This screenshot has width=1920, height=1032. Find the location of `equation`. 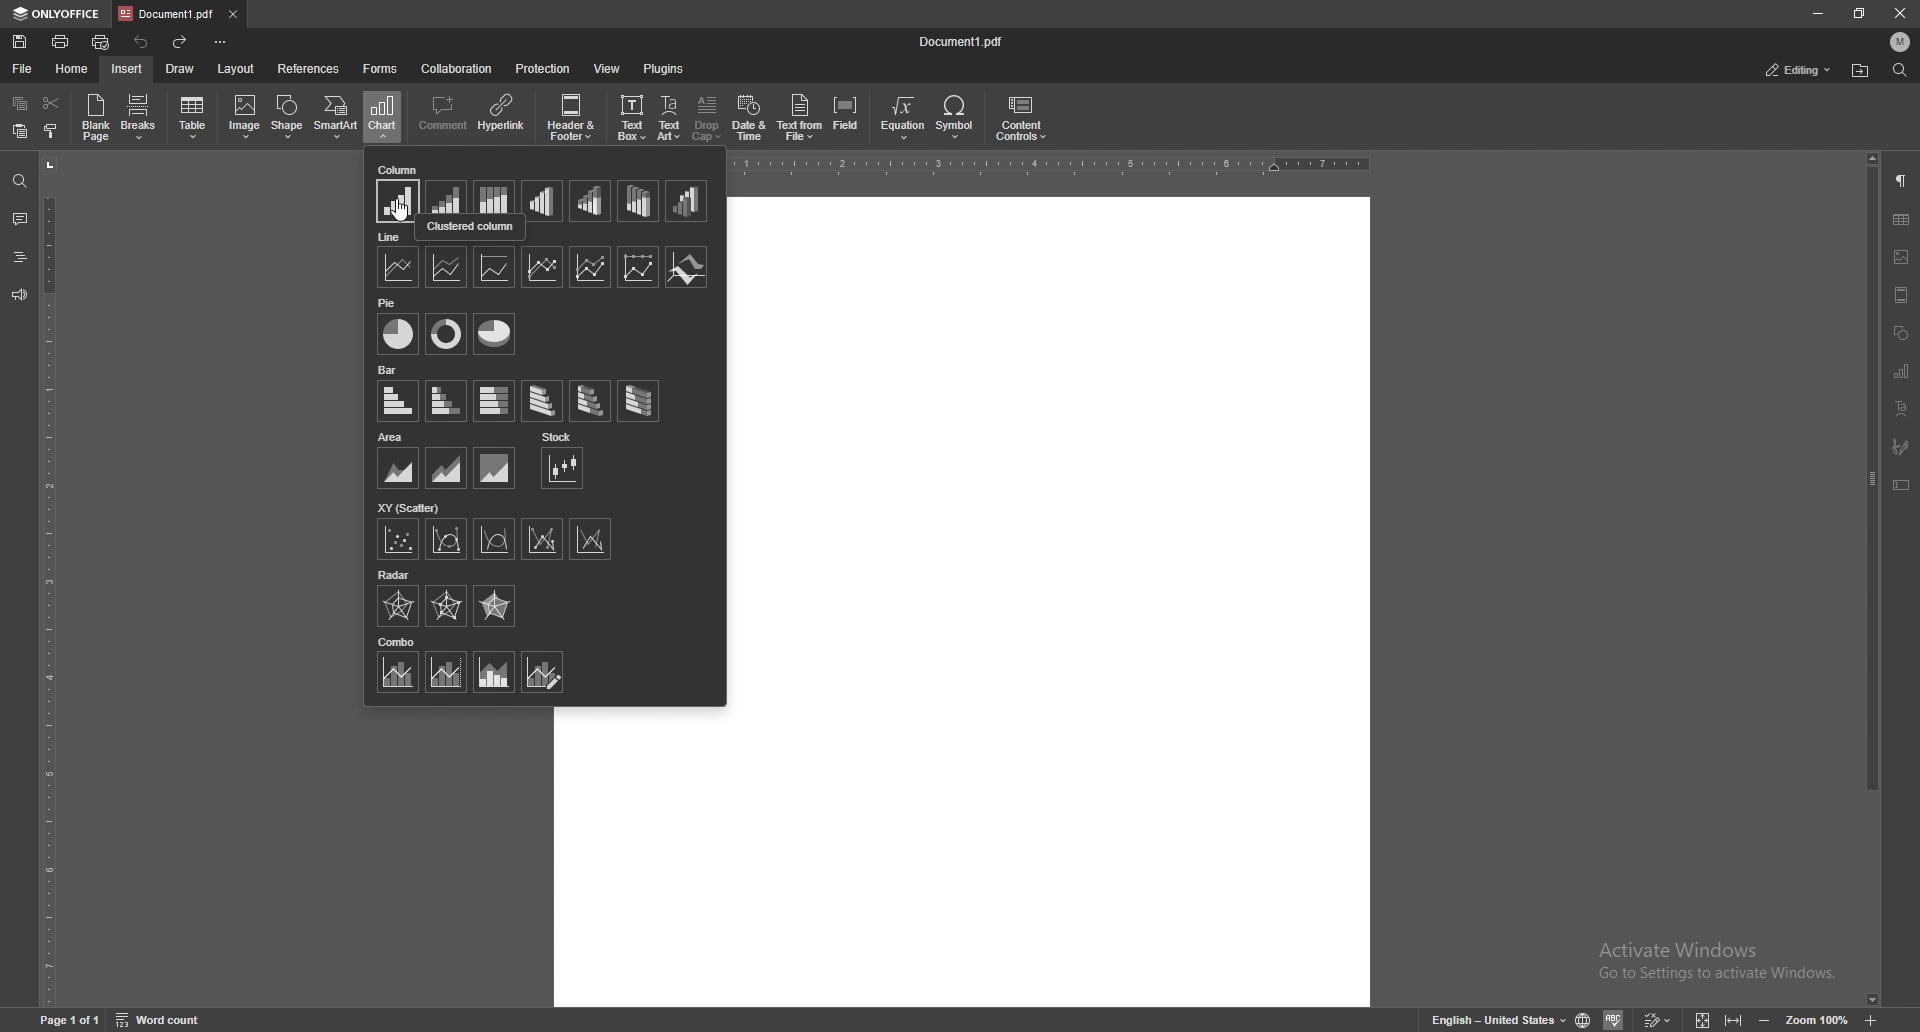

equation is located at coordinates (904, 117).